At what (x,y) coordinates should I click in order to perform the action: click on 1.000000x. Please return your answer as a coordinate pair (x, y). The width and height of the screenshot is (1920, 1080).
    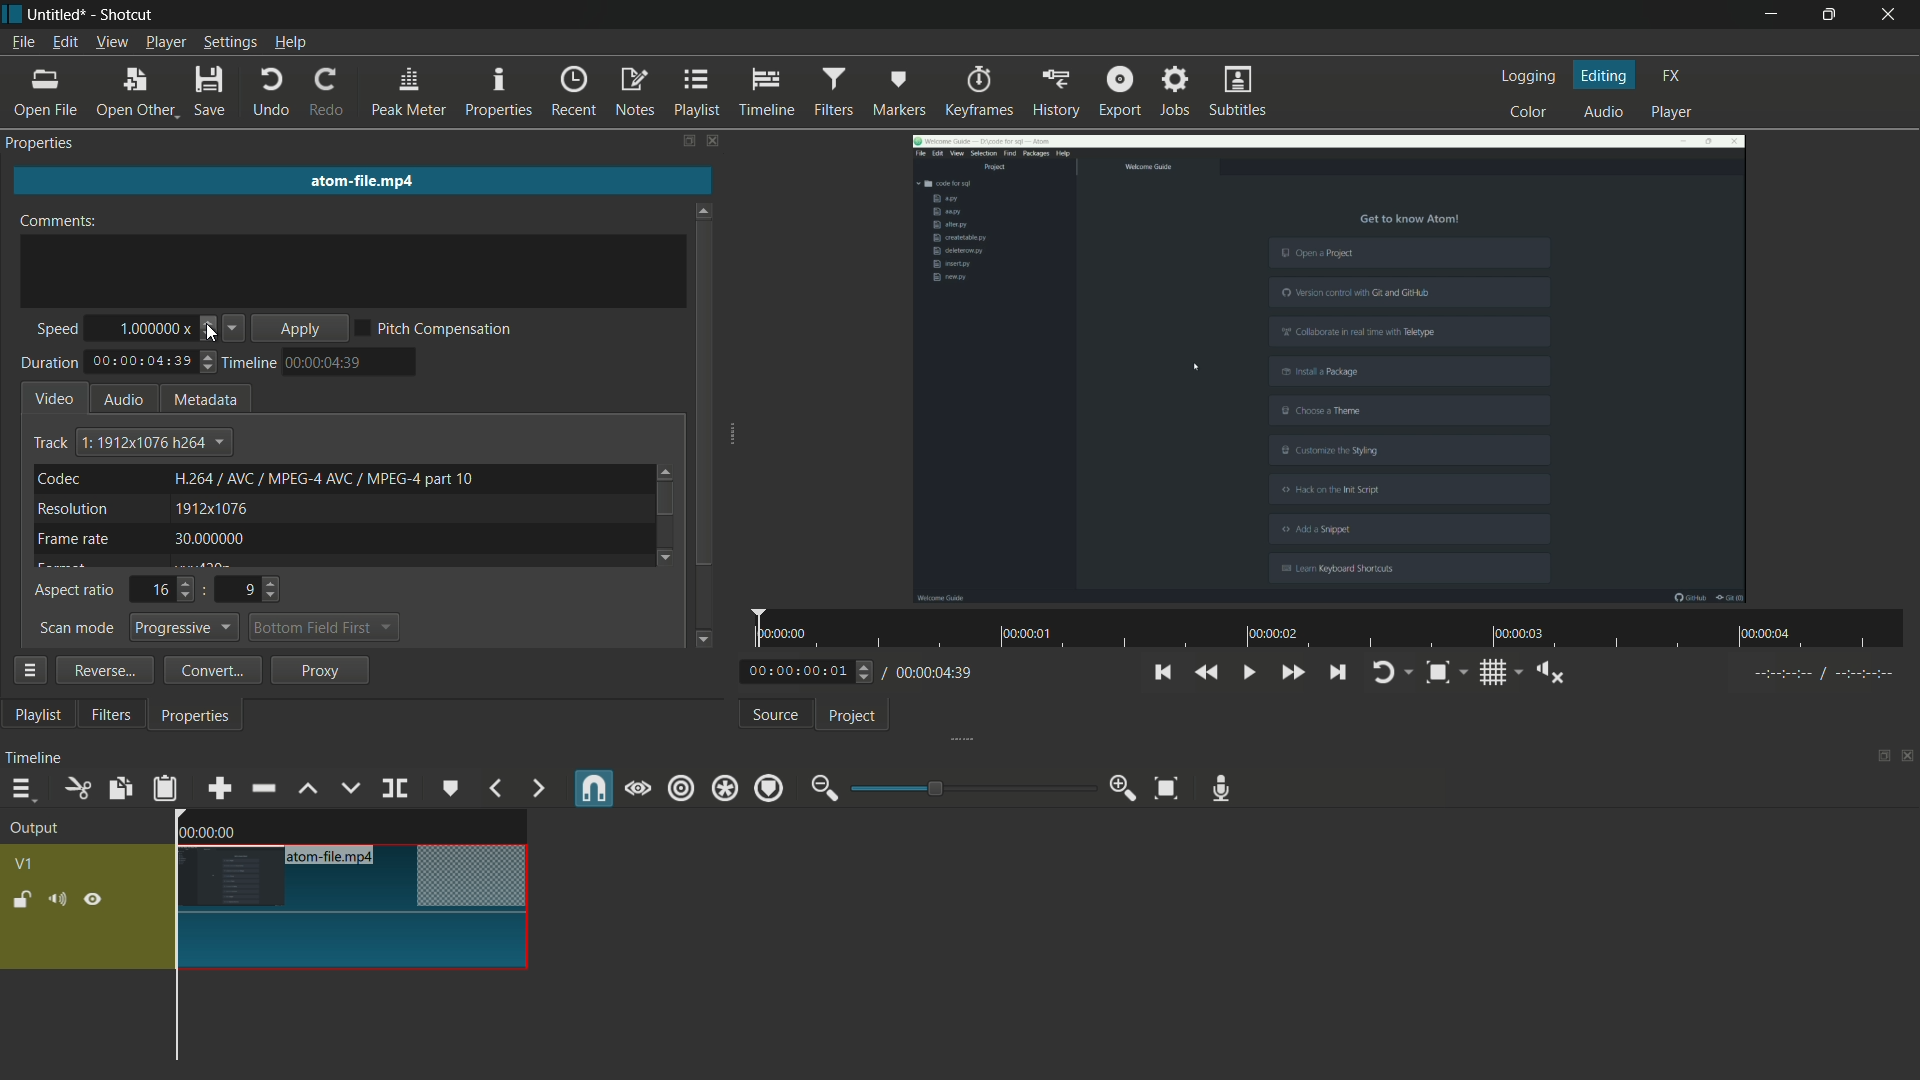
    Looking at the image, I should click on (153, 328).